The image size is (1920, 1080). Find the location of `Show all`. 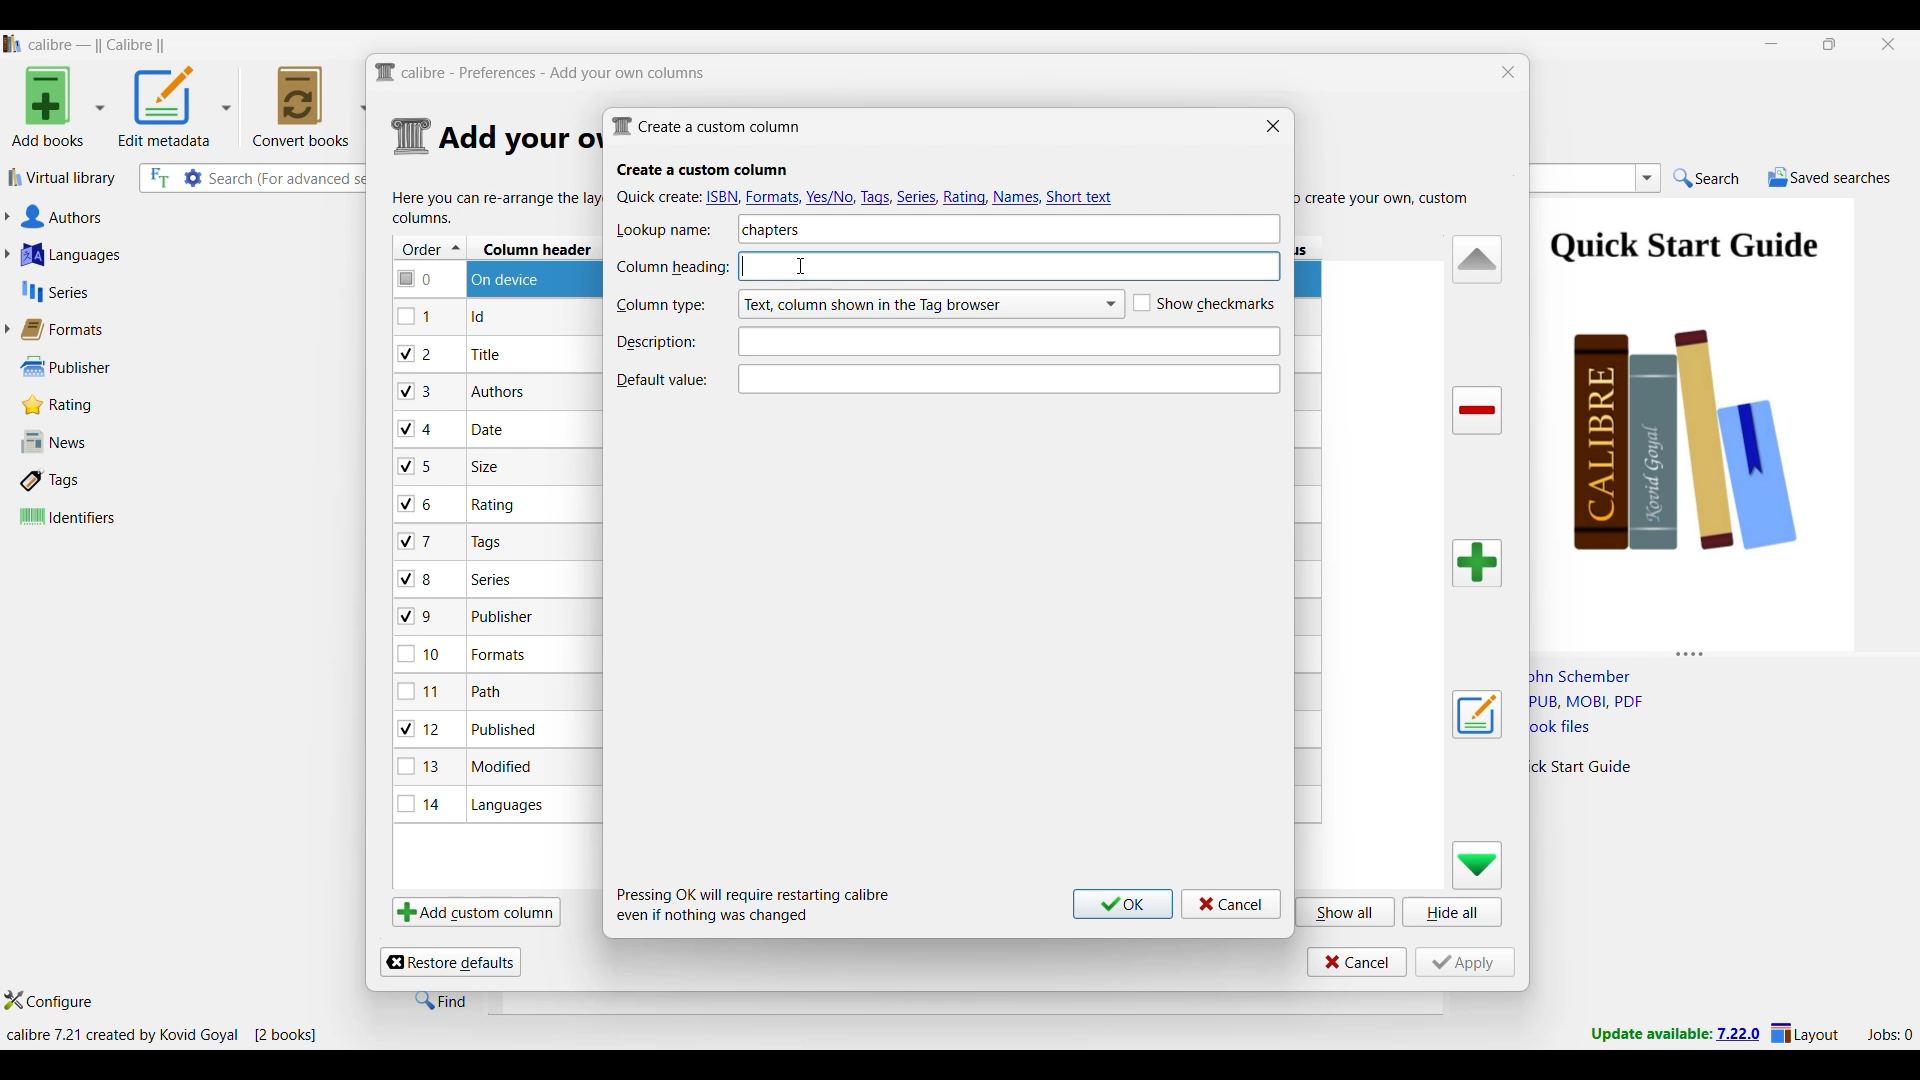

Show all is located at coordinates (1346, 911).